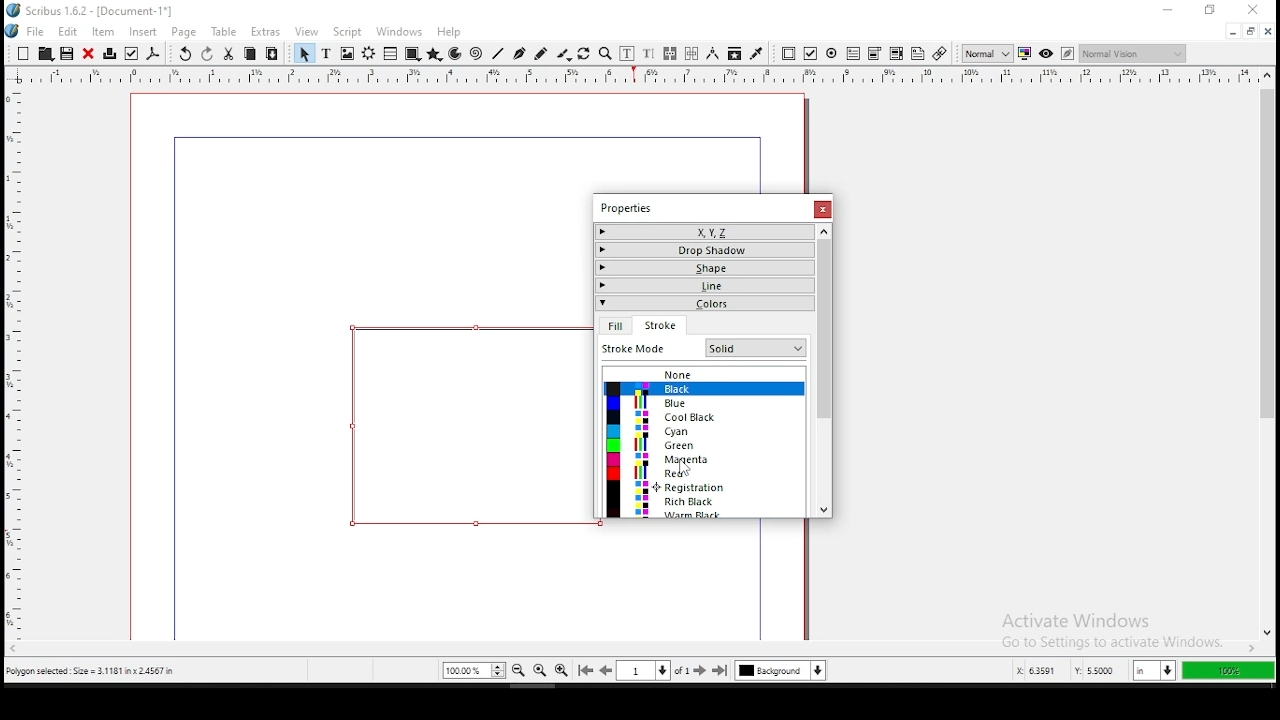  What do you see at coordinates (519, 670) in the screenshot?
I see `zoom out` at bounding box center [519, 670].